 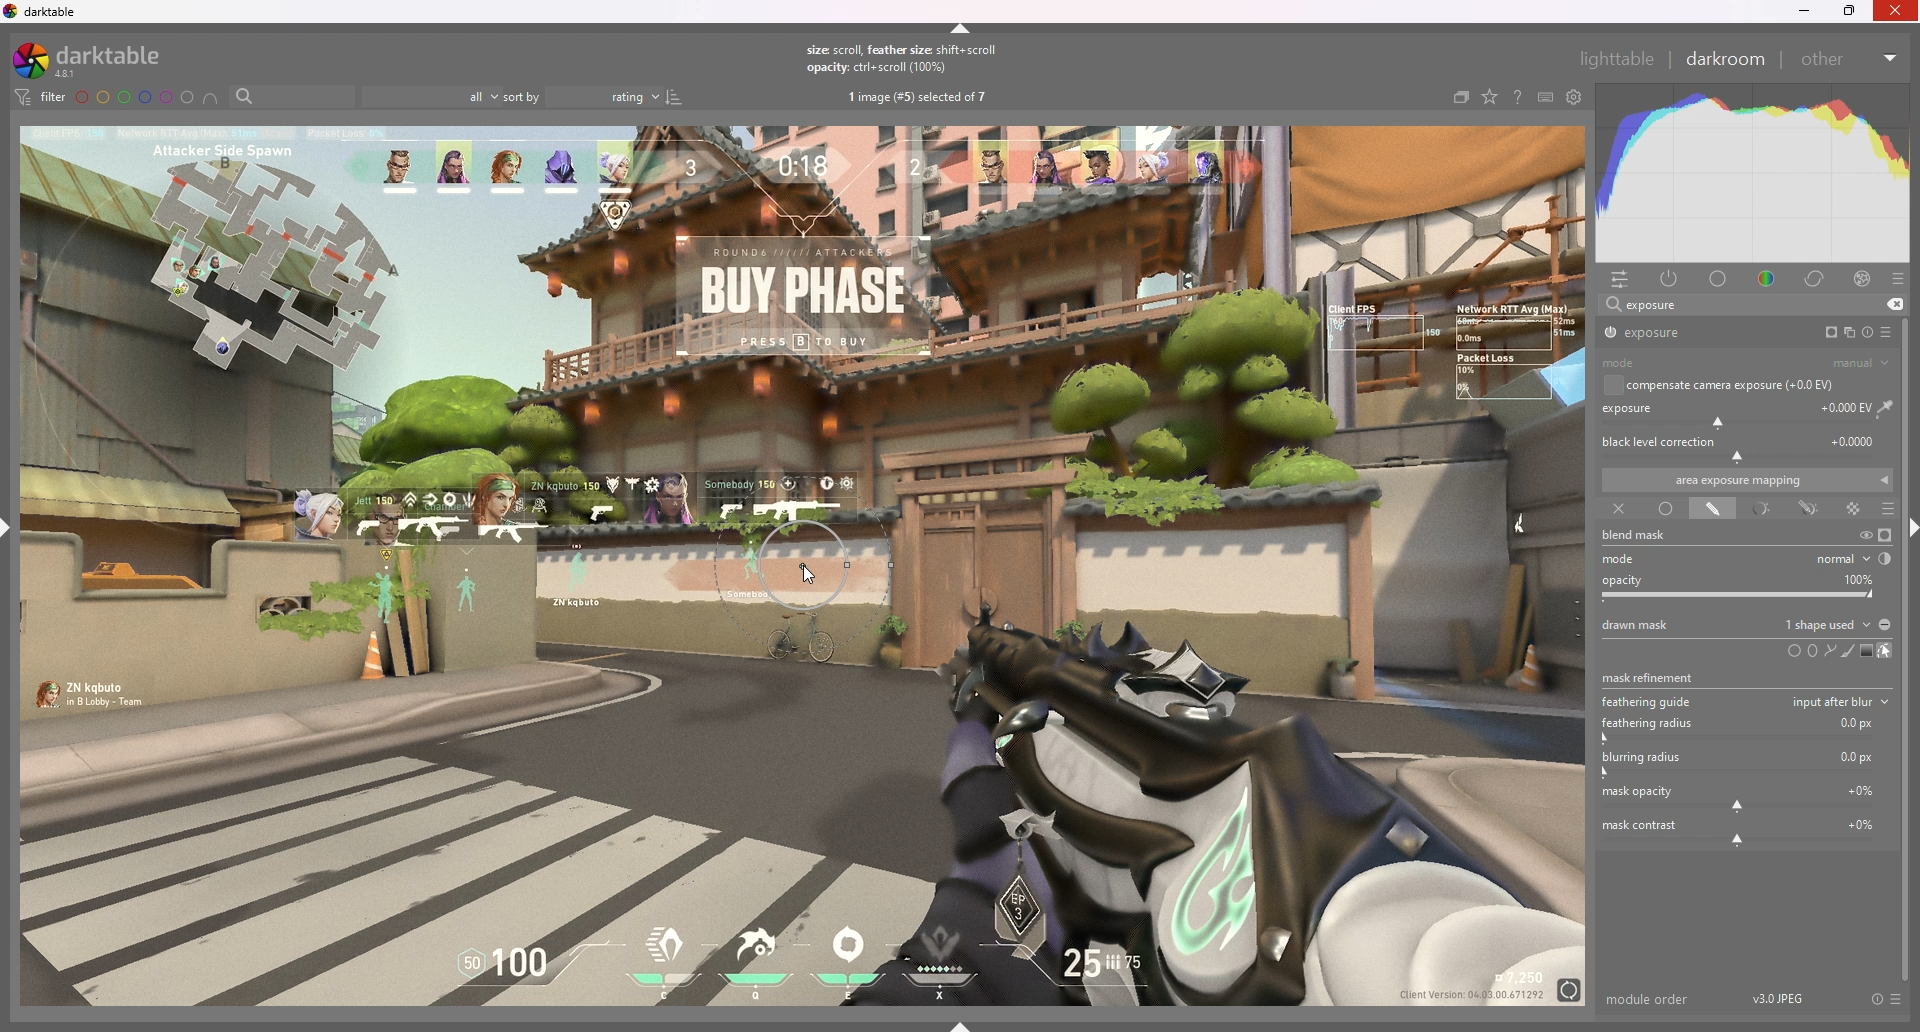 What do you see at coordinates (1724, 58) in the screenshot?
I see `darkroom` at bounding box center [1724, 58].